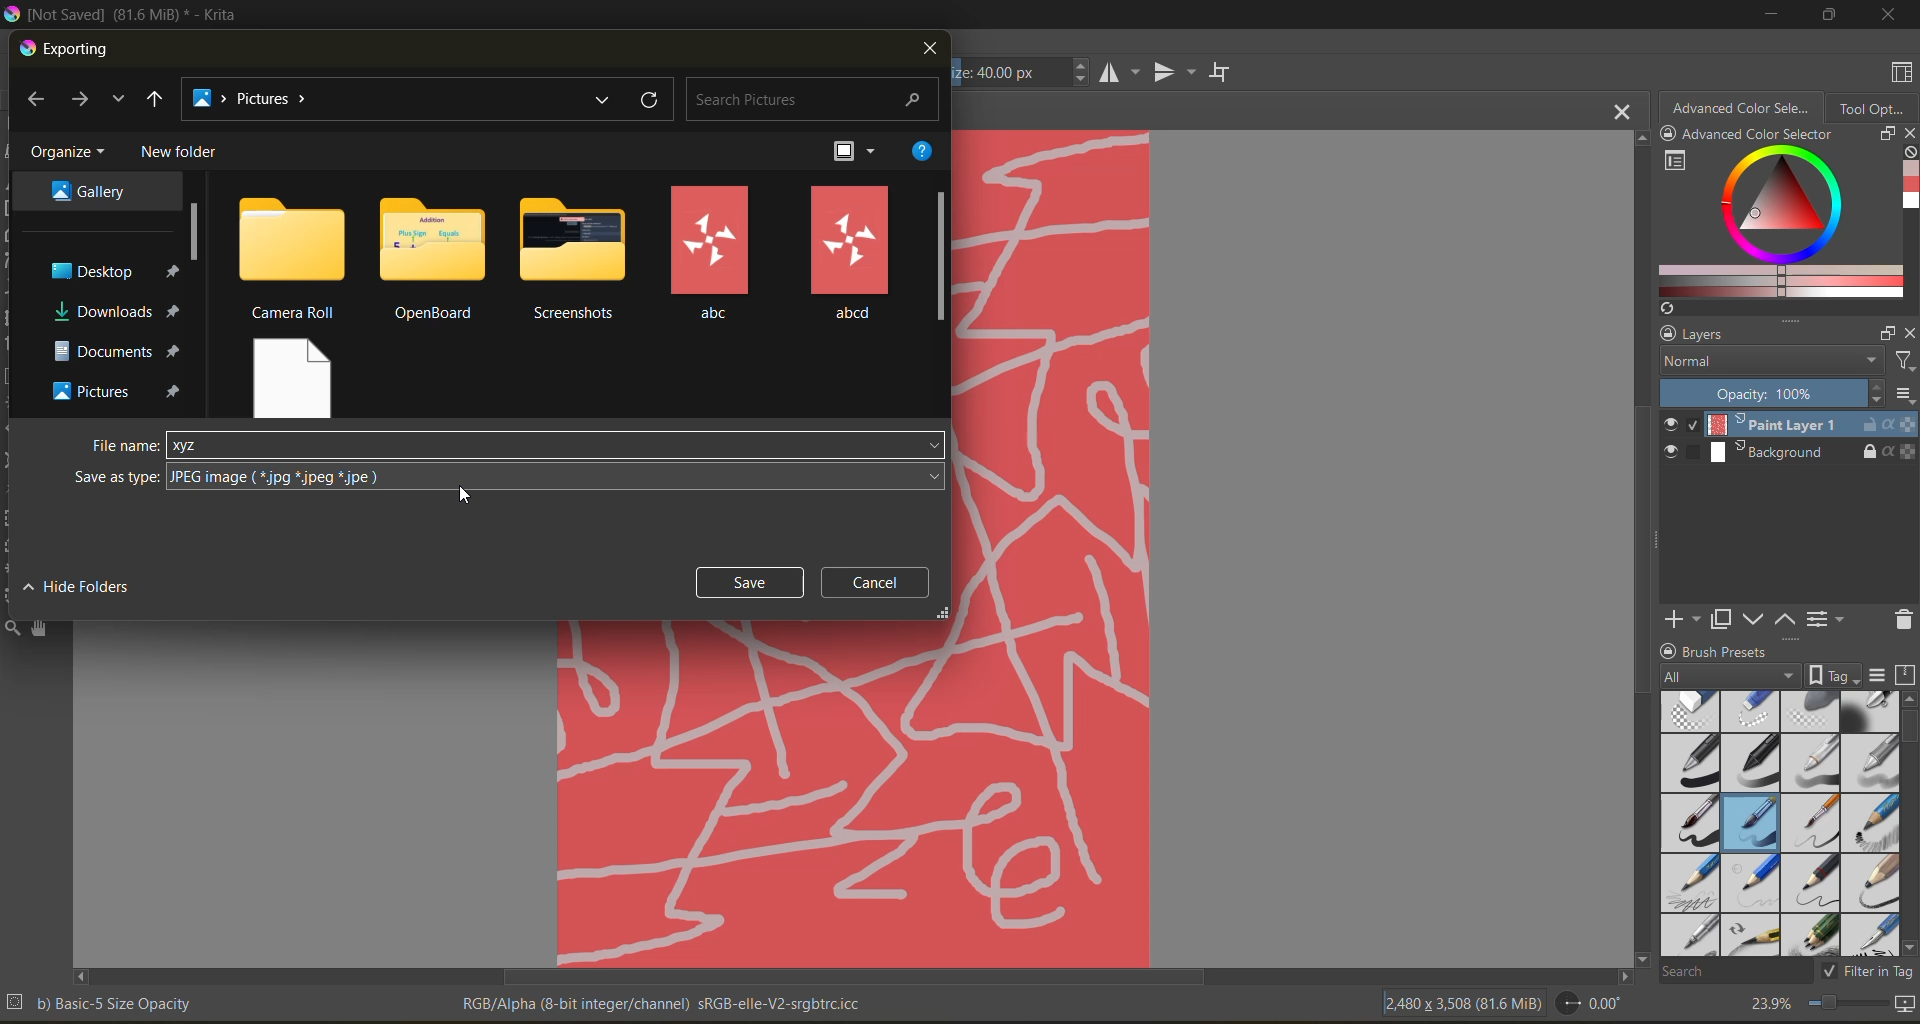  What do you see at coordinates (1731, 677) in the screenshot?
I see `tag` at bounding box center [1731, 677].